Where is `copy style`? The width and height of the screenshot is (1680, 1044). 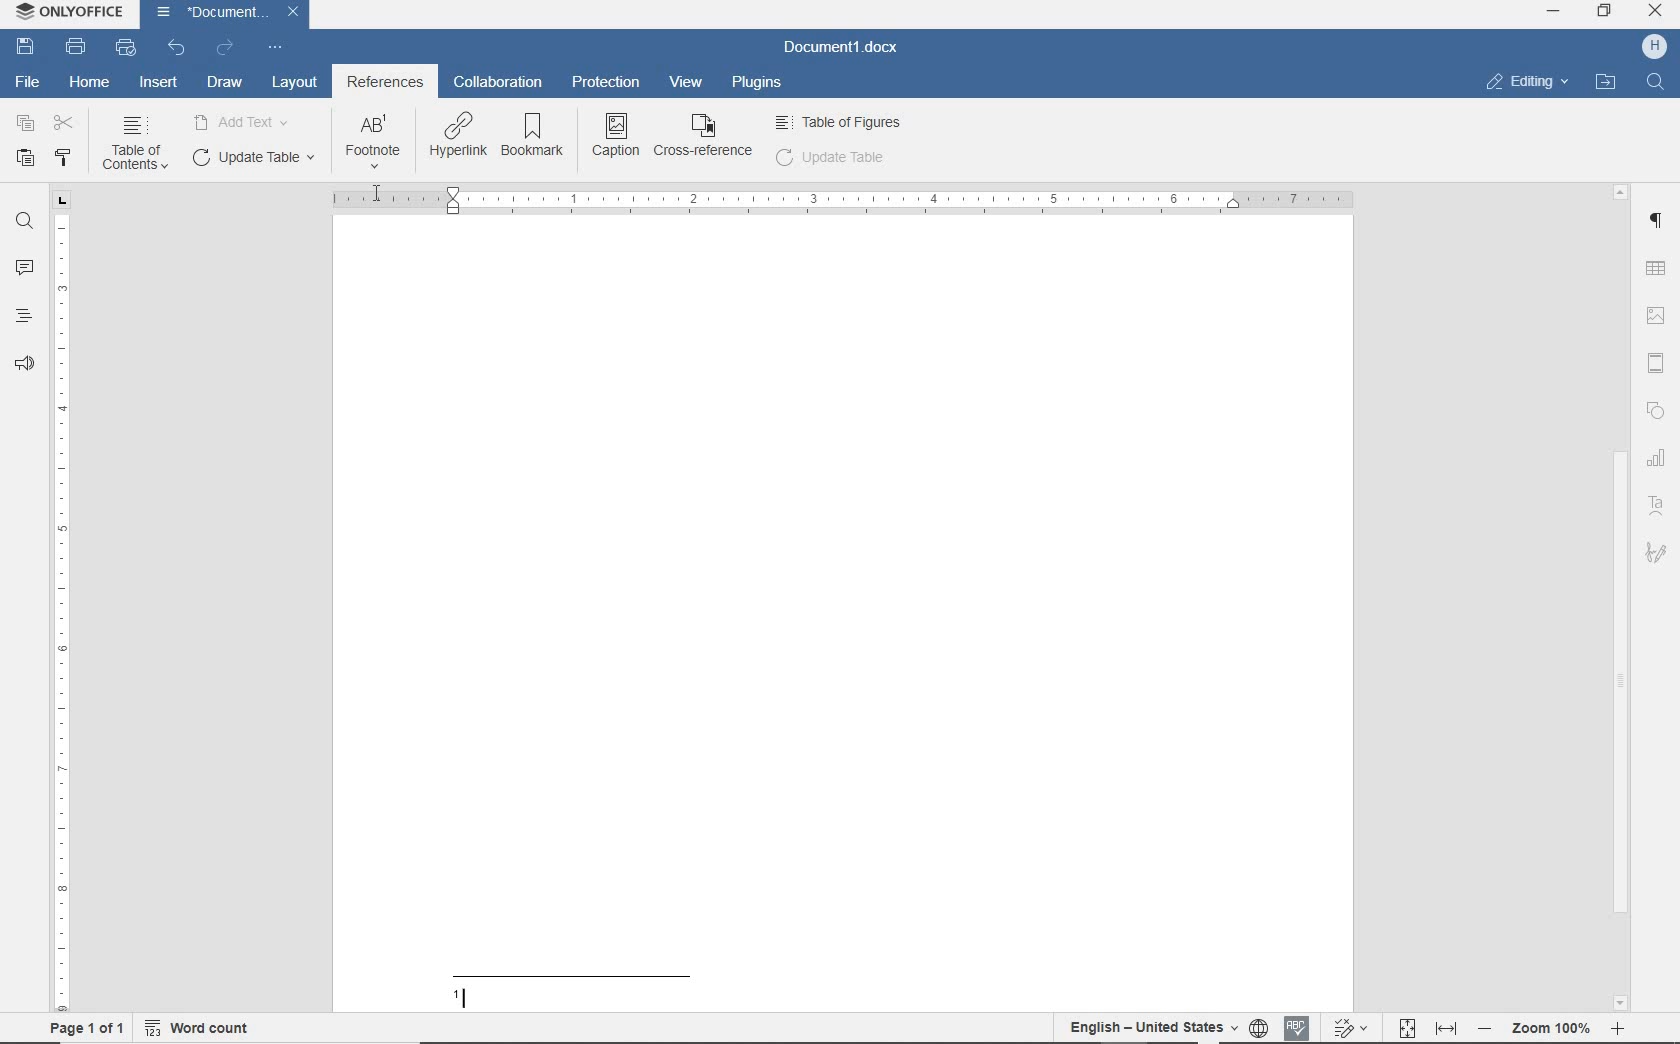
copy style is located at coordinates (65, 159).